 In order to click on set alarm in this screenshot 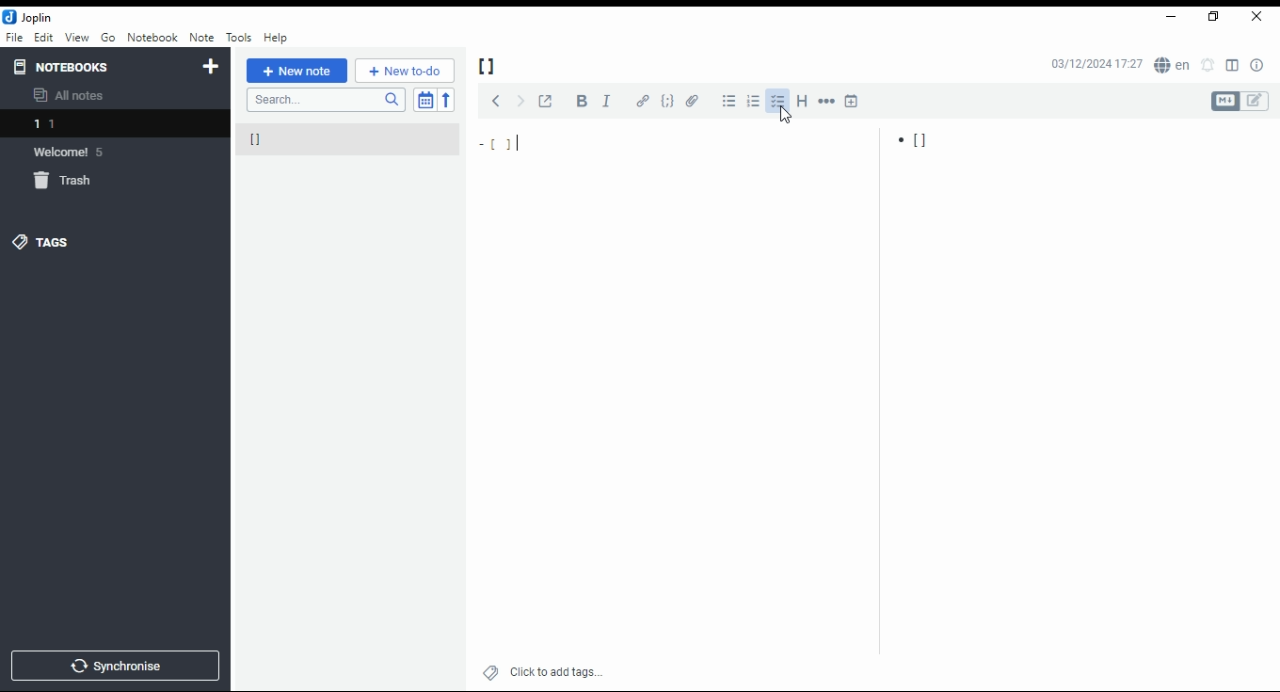, I will do `click(1211, 65)`.